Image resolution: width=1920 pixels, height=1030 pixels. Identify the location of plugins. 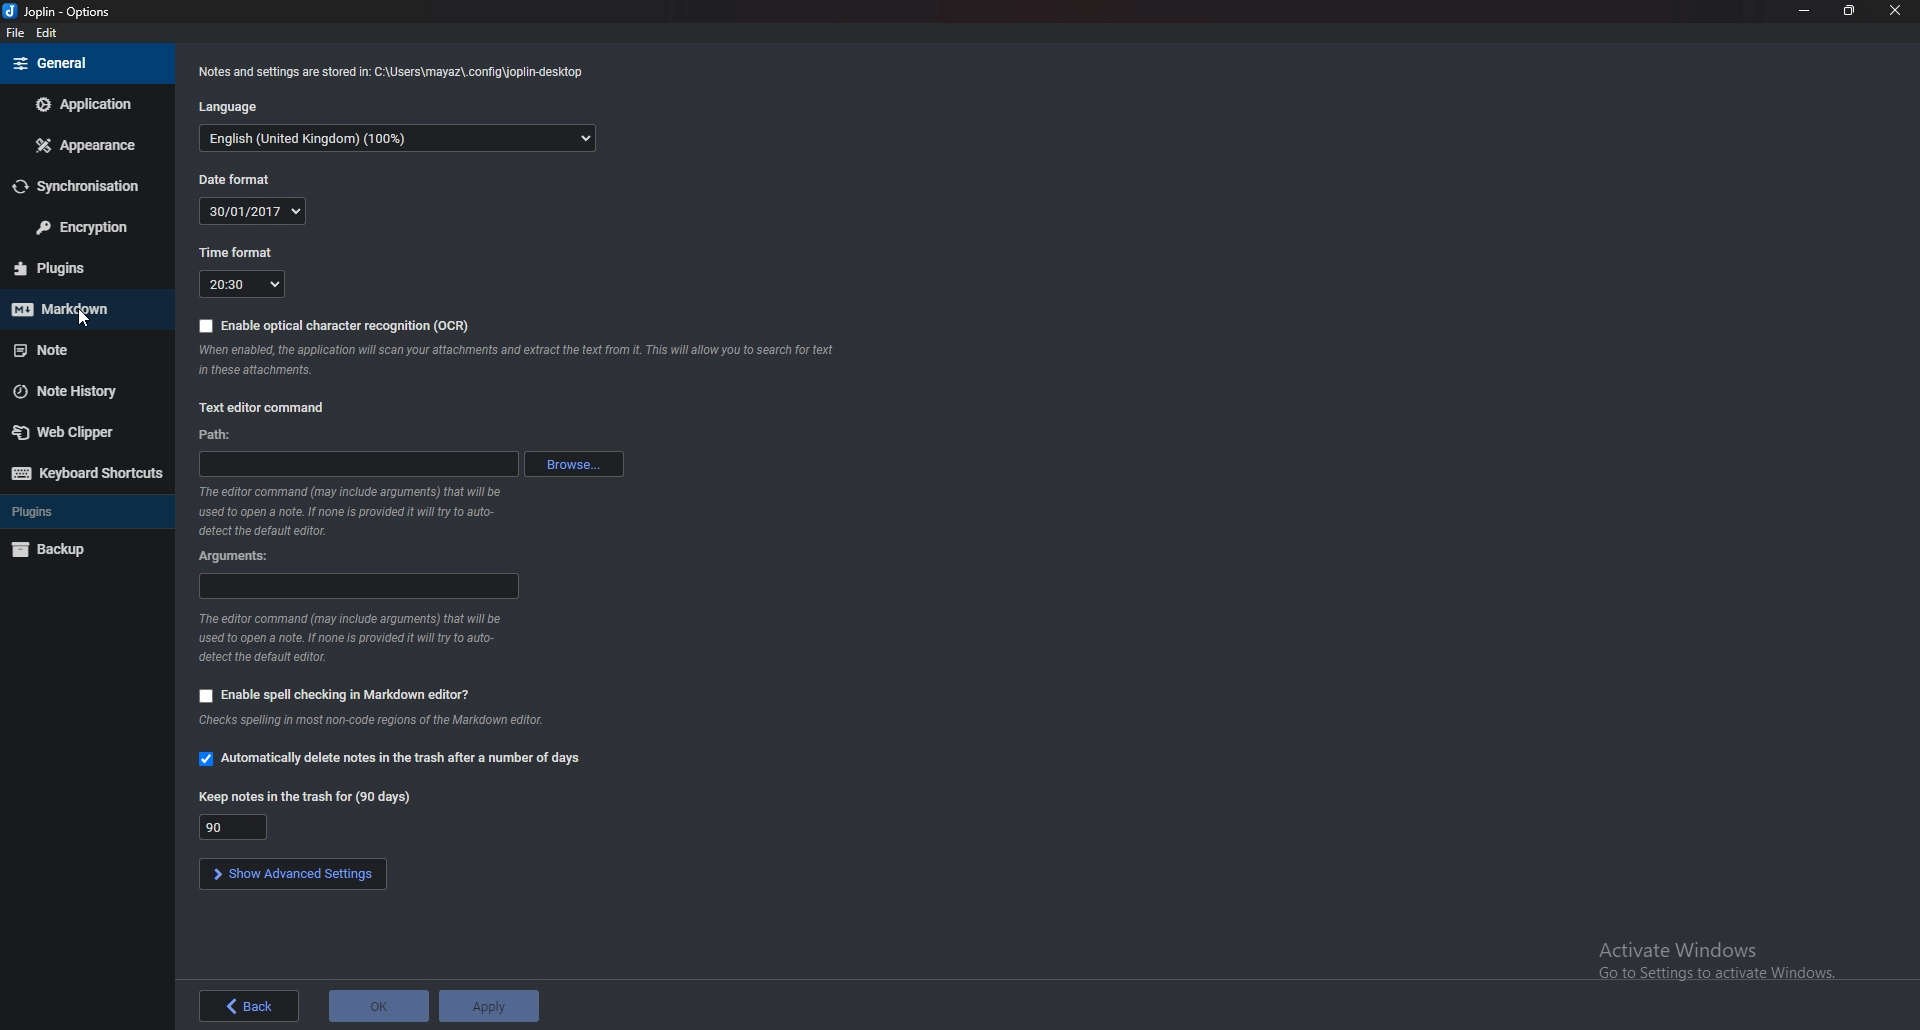
(85, 268).